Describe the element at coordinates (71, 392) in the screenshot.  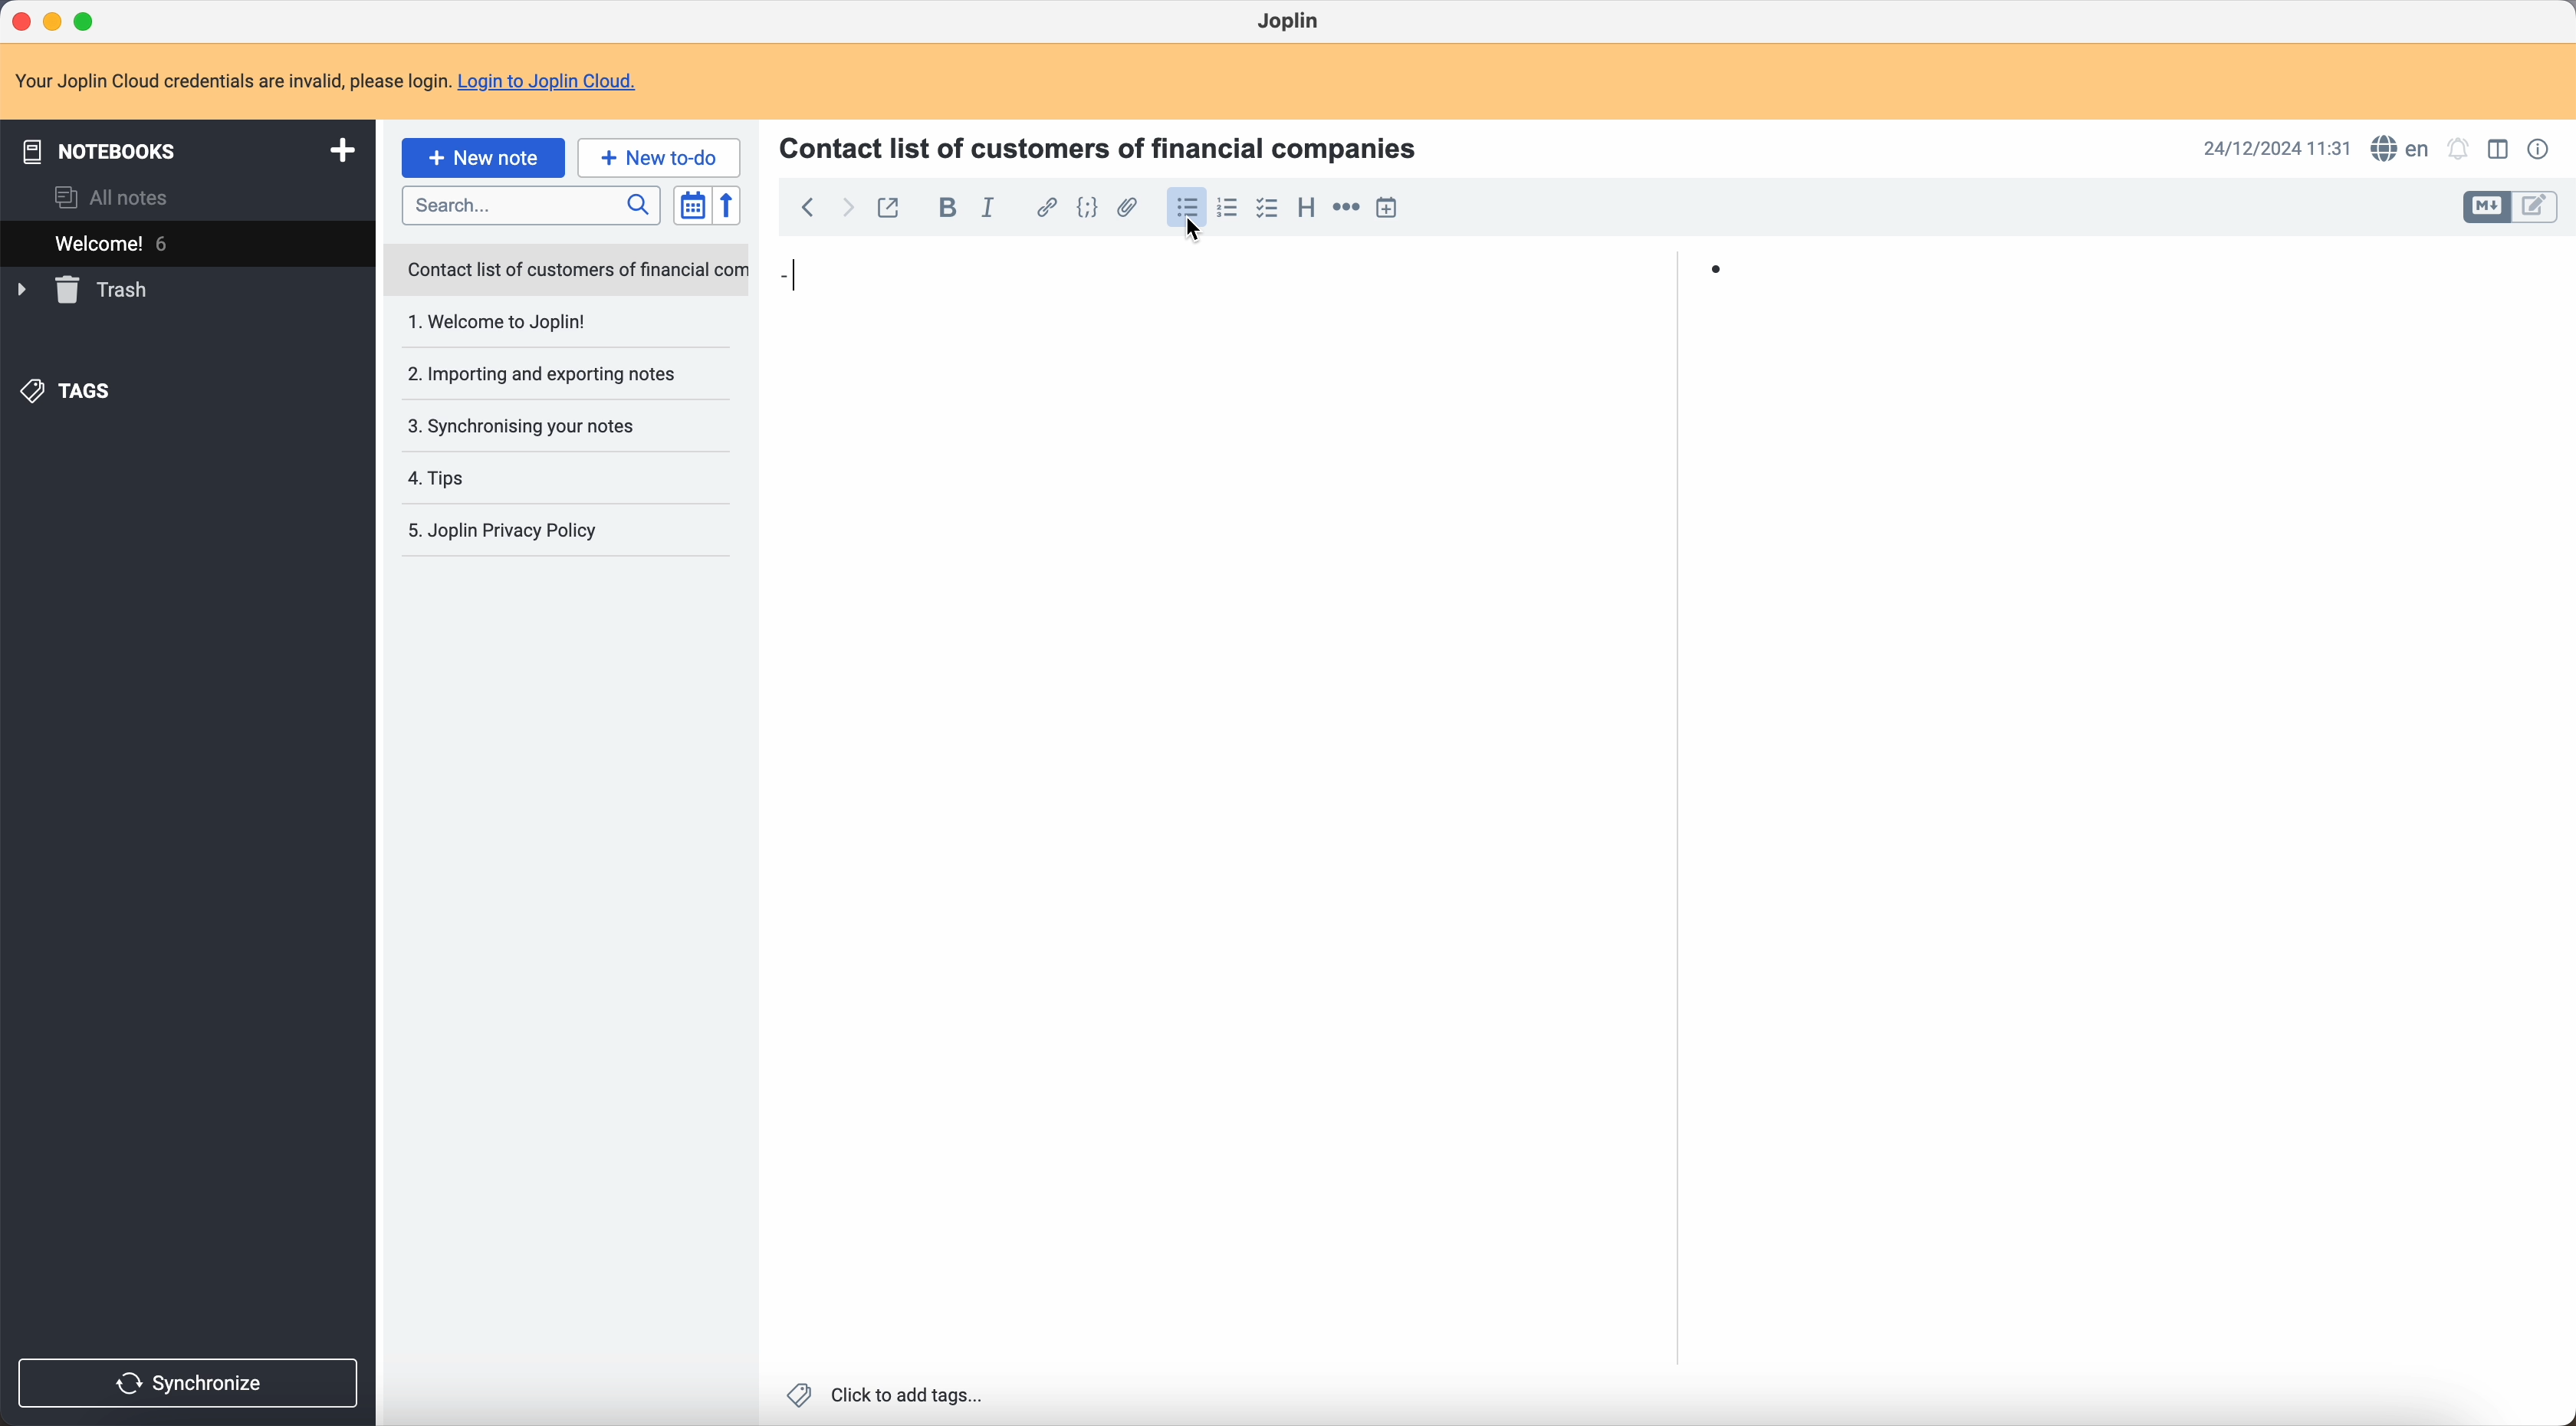
I see `tags` at that location.